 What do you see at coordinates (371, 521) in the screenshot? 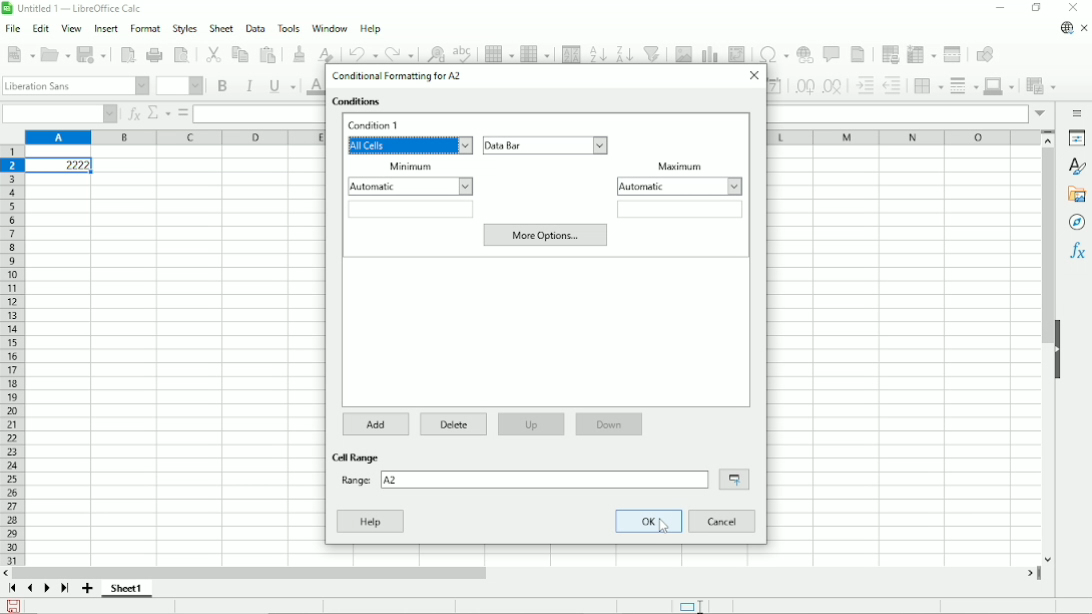
I see `Help` at bounding box center [371, 521].